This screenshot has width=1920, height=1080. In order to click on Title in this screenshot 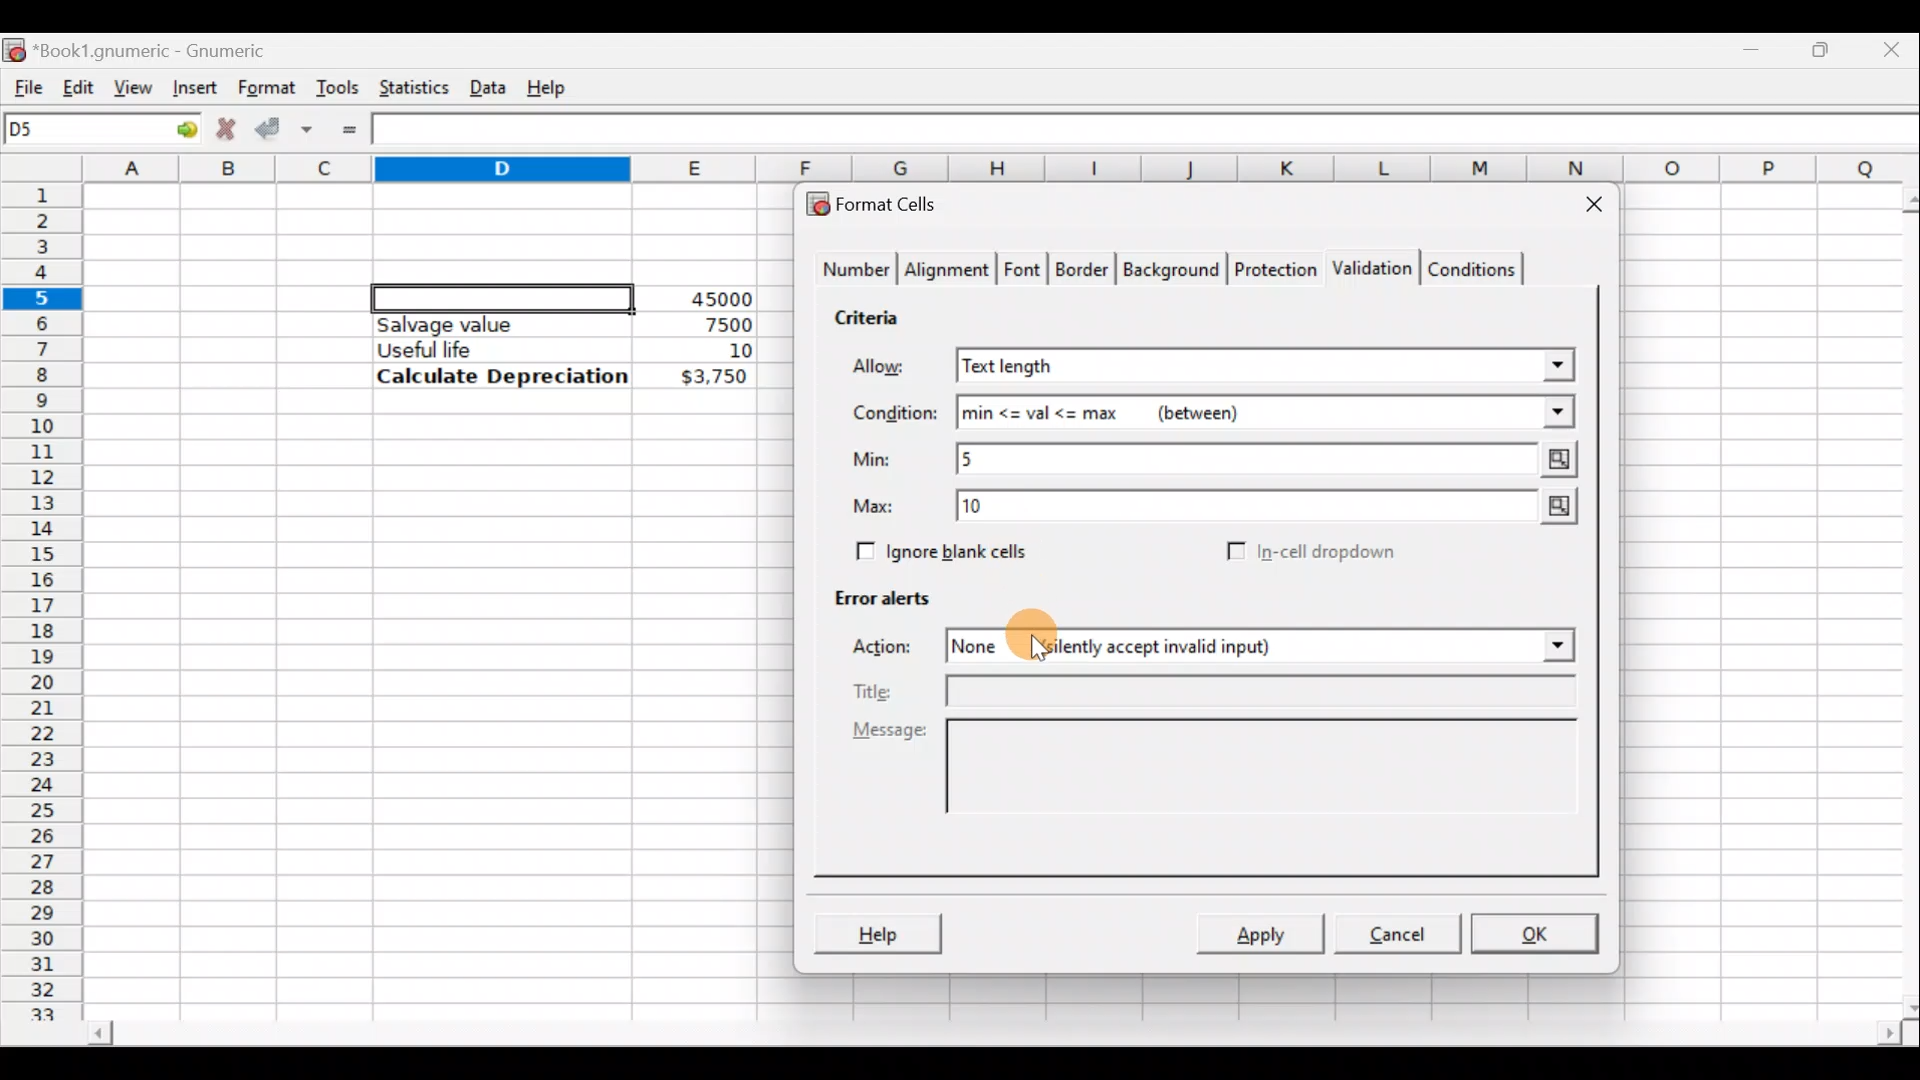, I will do `click(1226, 693)`.